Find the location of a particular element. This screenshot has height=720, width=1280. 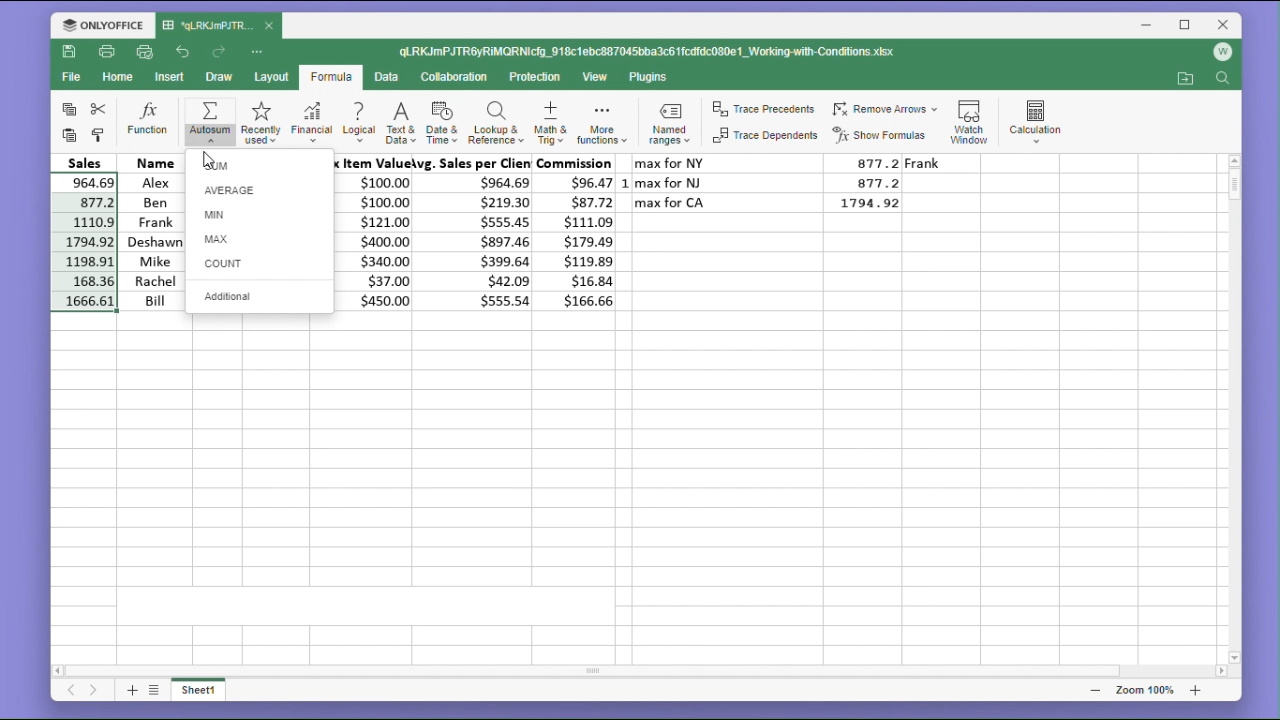

maths & trig is located at coordinates (549, 124).